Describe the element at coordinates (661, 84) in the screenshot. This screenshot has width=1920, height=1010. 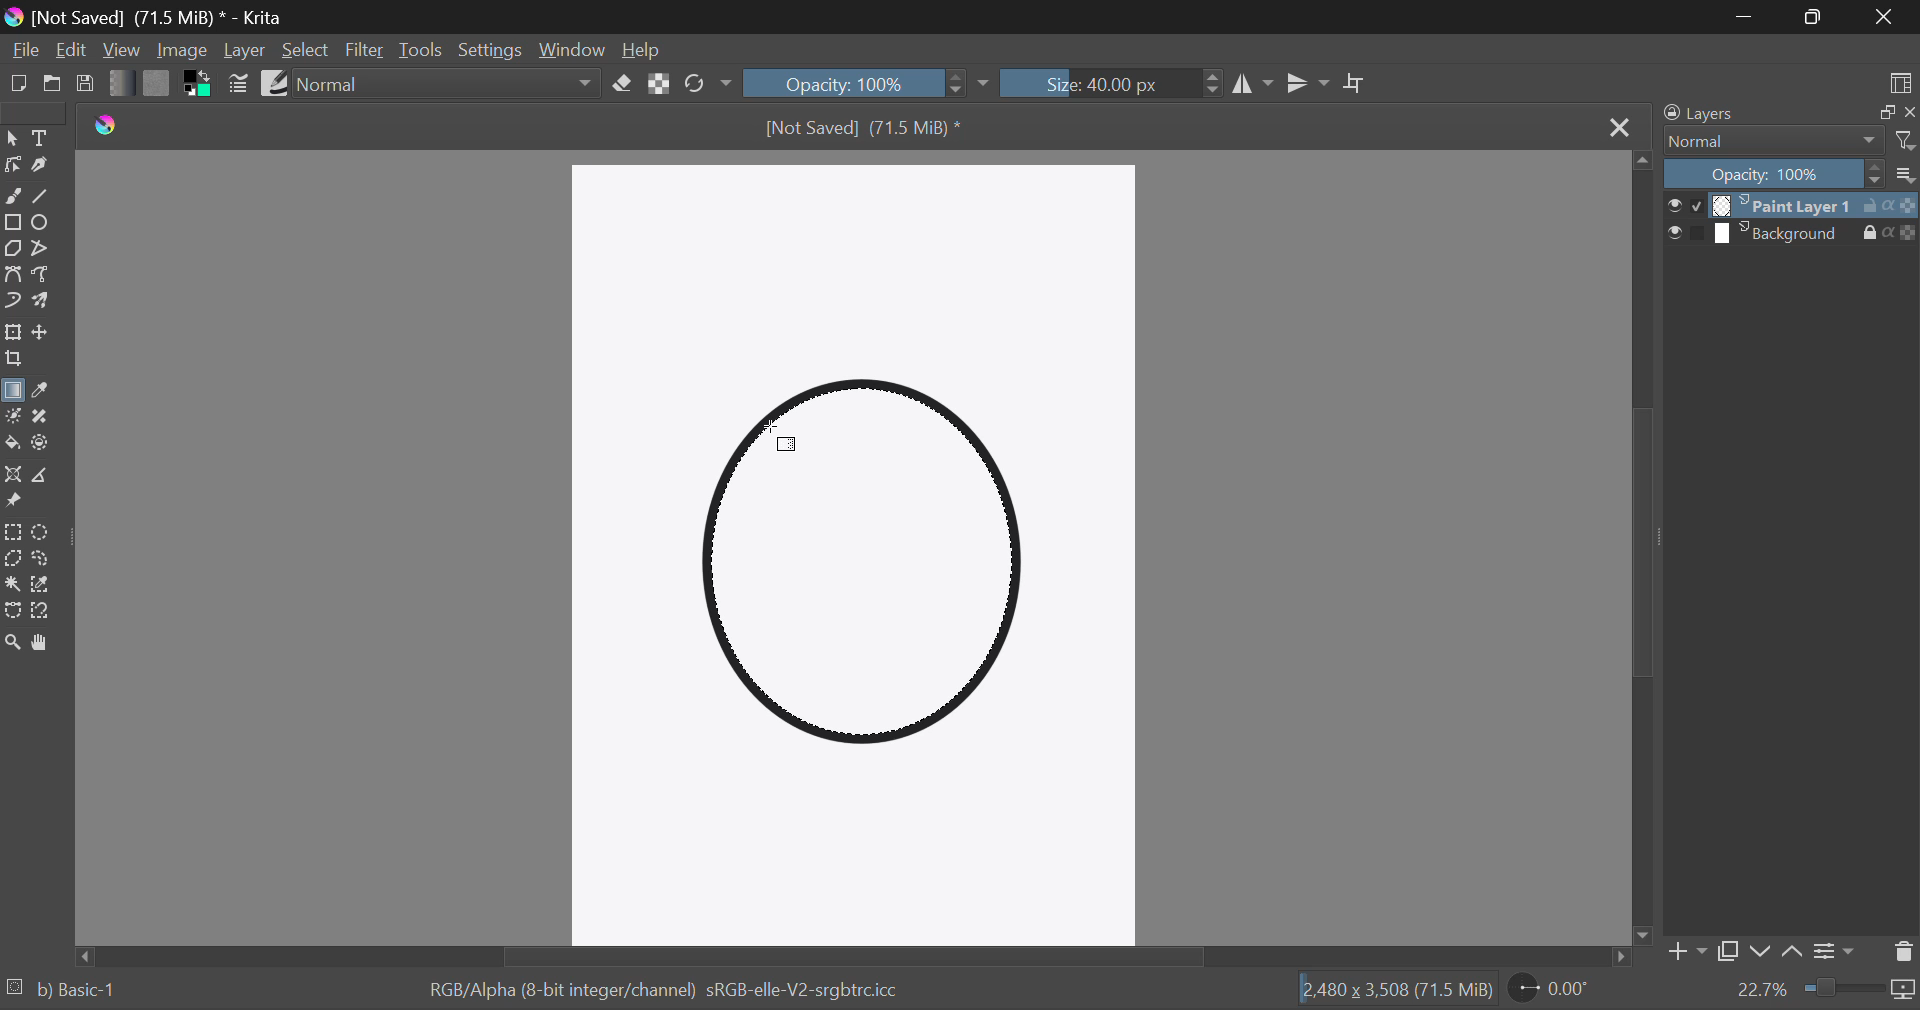
I see `Lock Alpha` at that location.